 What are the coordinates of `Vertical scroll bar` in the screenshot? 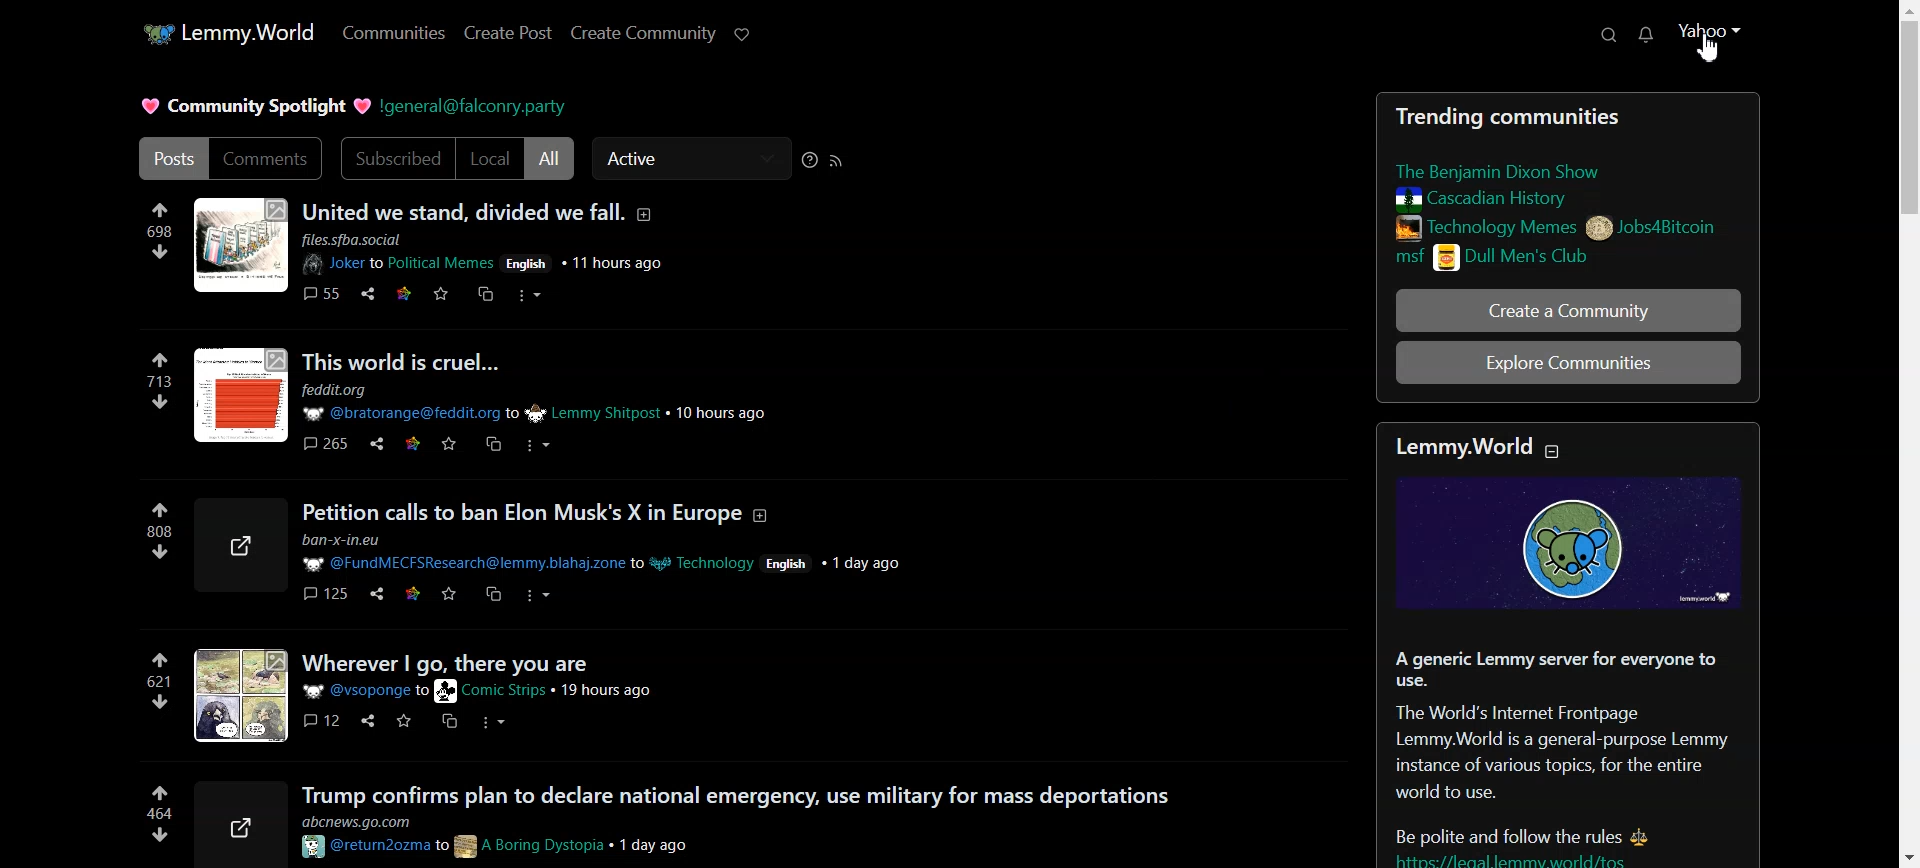 It's located at (1908, 434).